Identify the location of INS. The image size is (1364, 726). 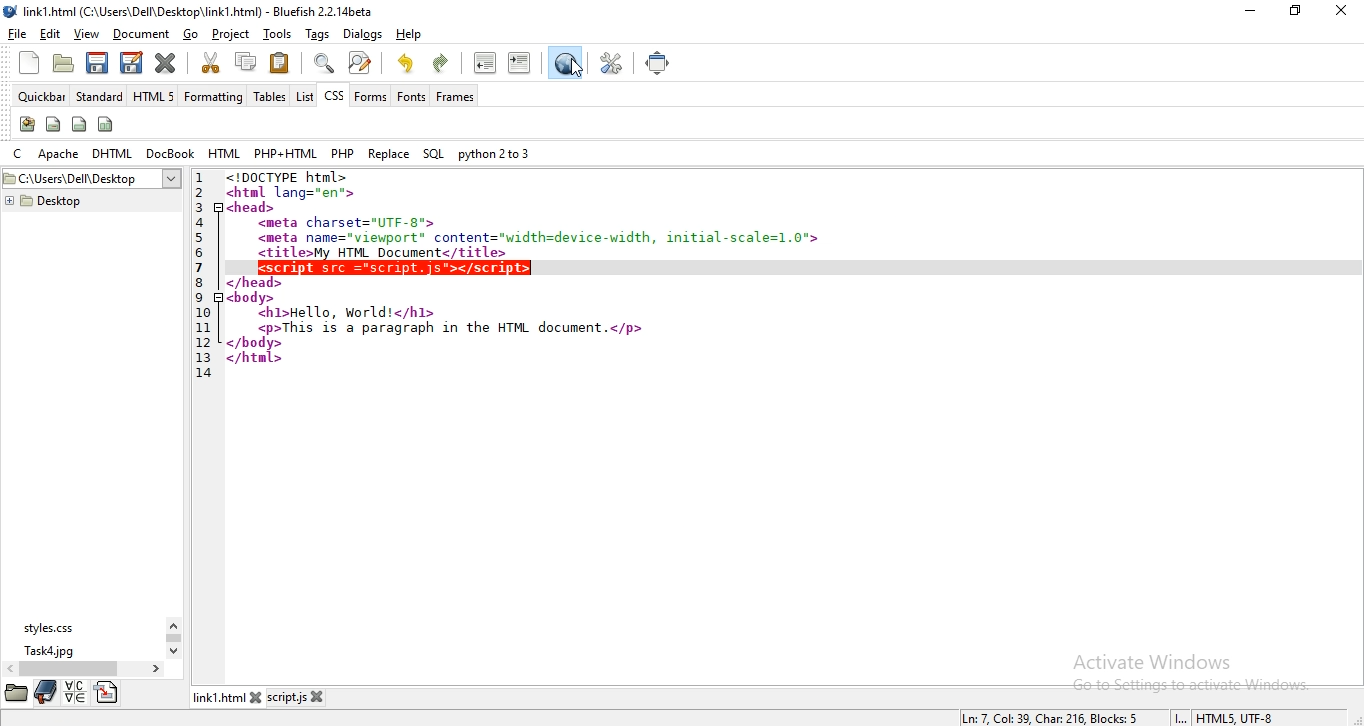
(1179, 718).